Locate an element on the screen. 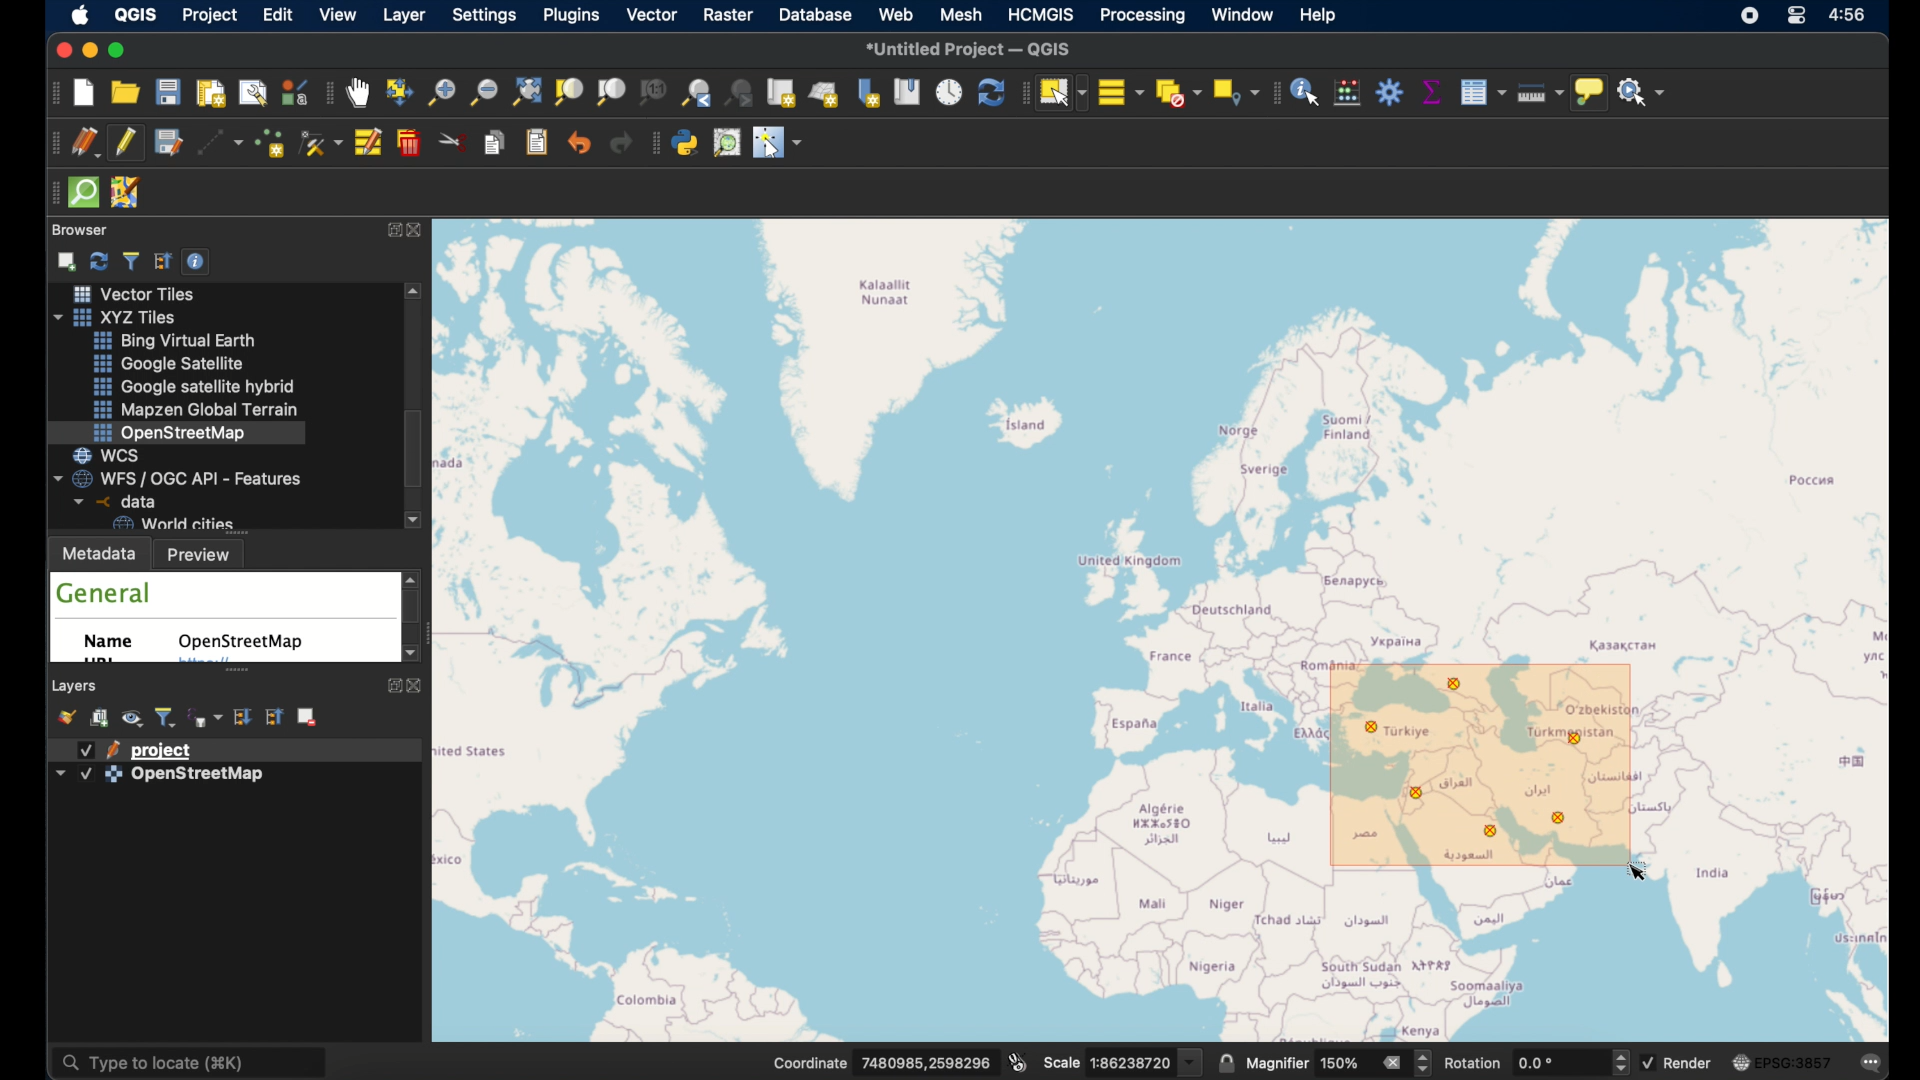  openstreetmap is located at coordinates (171, 432).